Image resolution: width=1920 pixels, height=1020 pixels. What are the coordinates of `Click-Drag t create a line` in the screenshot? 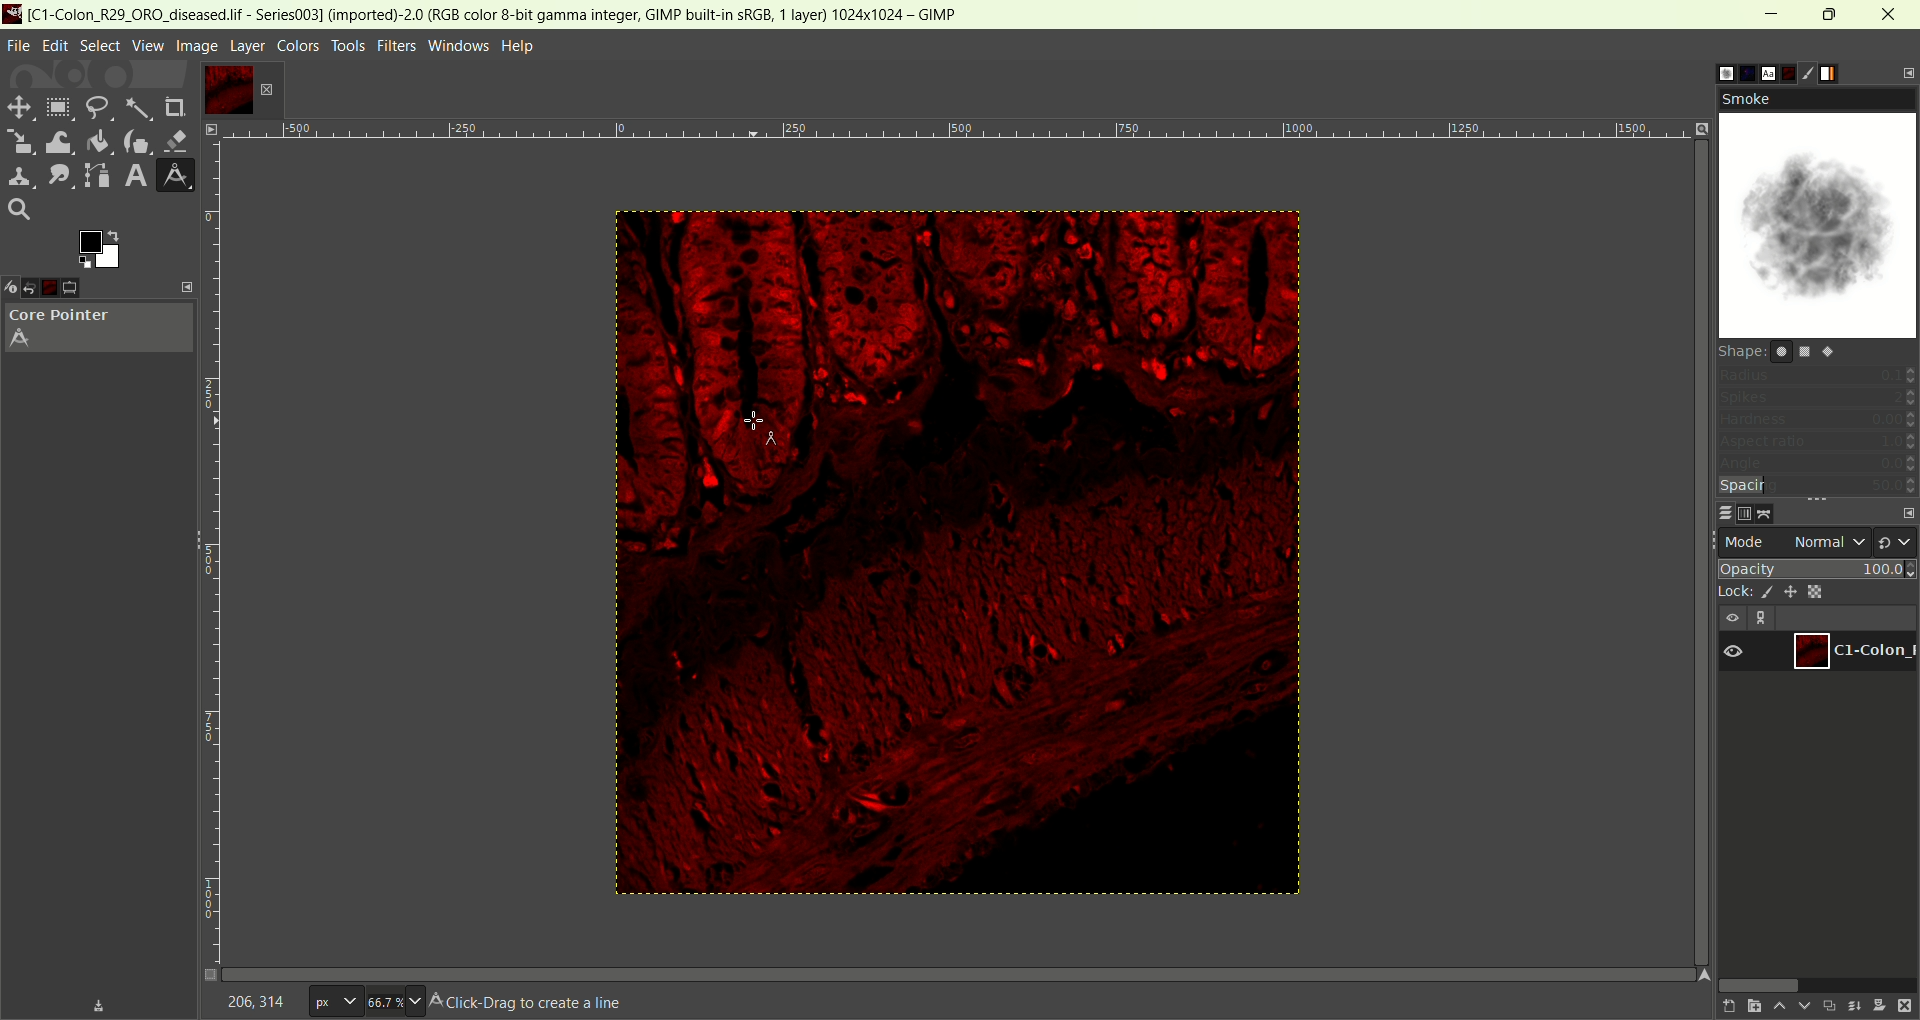 It's located at (531, 1004).